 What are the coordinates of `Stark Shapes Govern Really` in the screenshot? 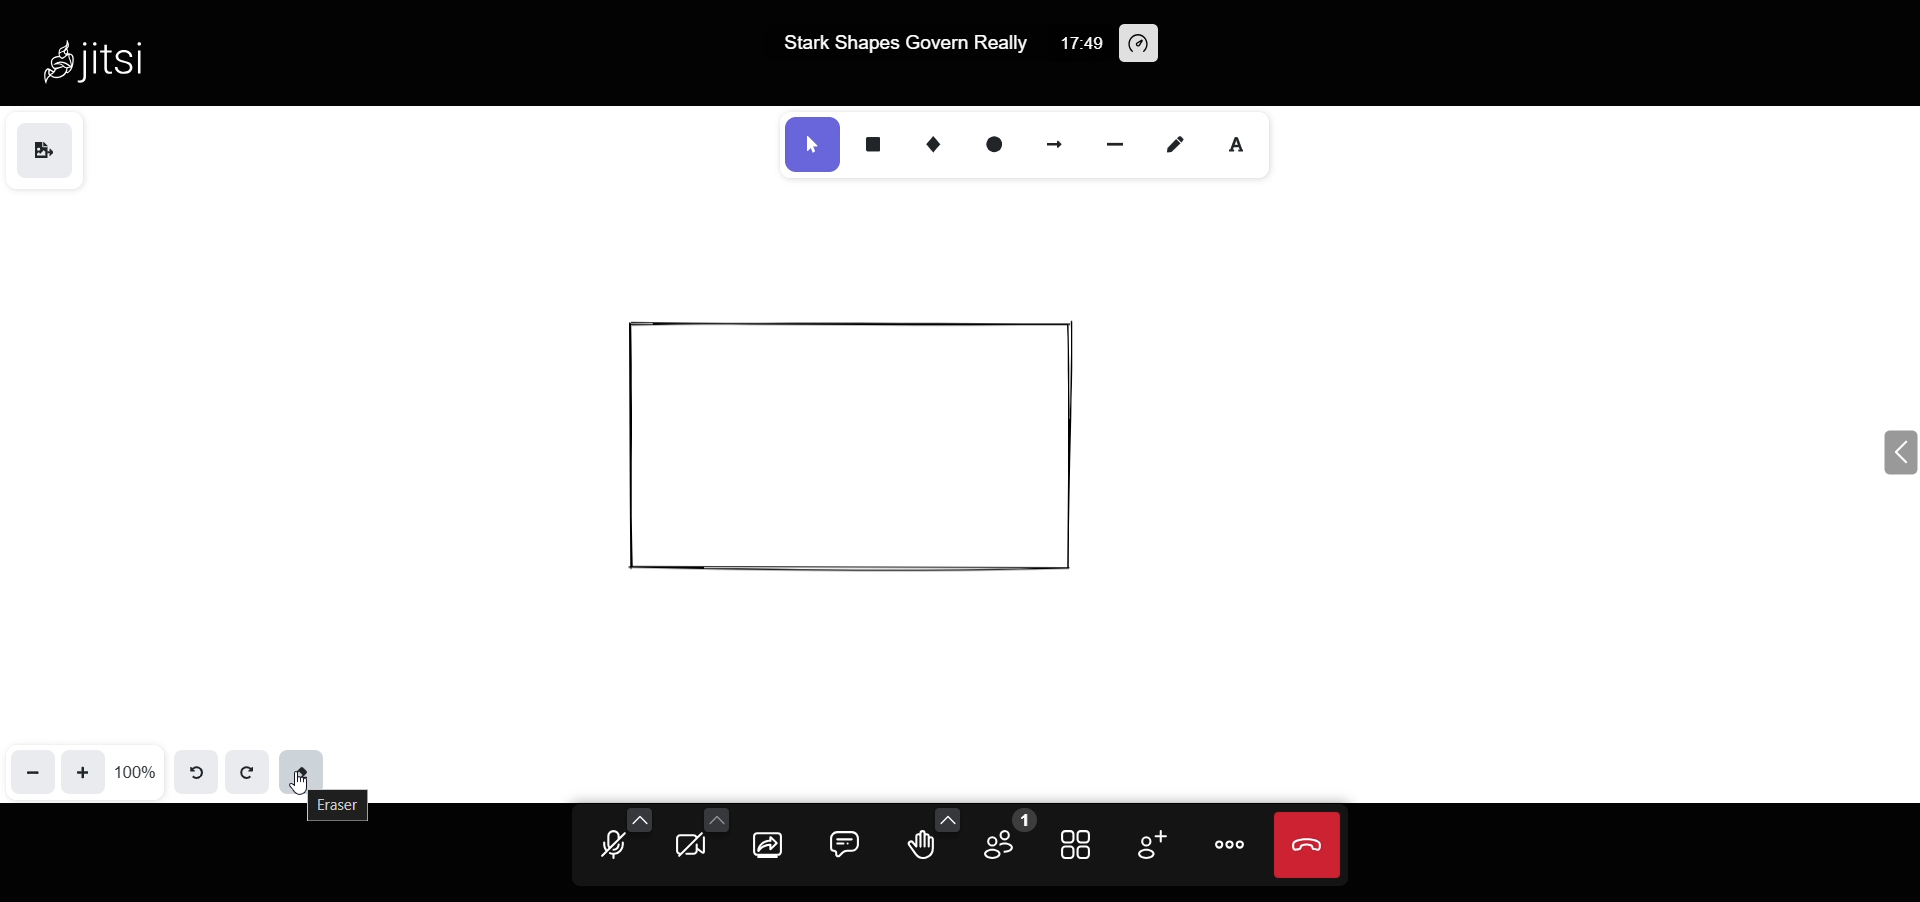 It's located at (898, 43).